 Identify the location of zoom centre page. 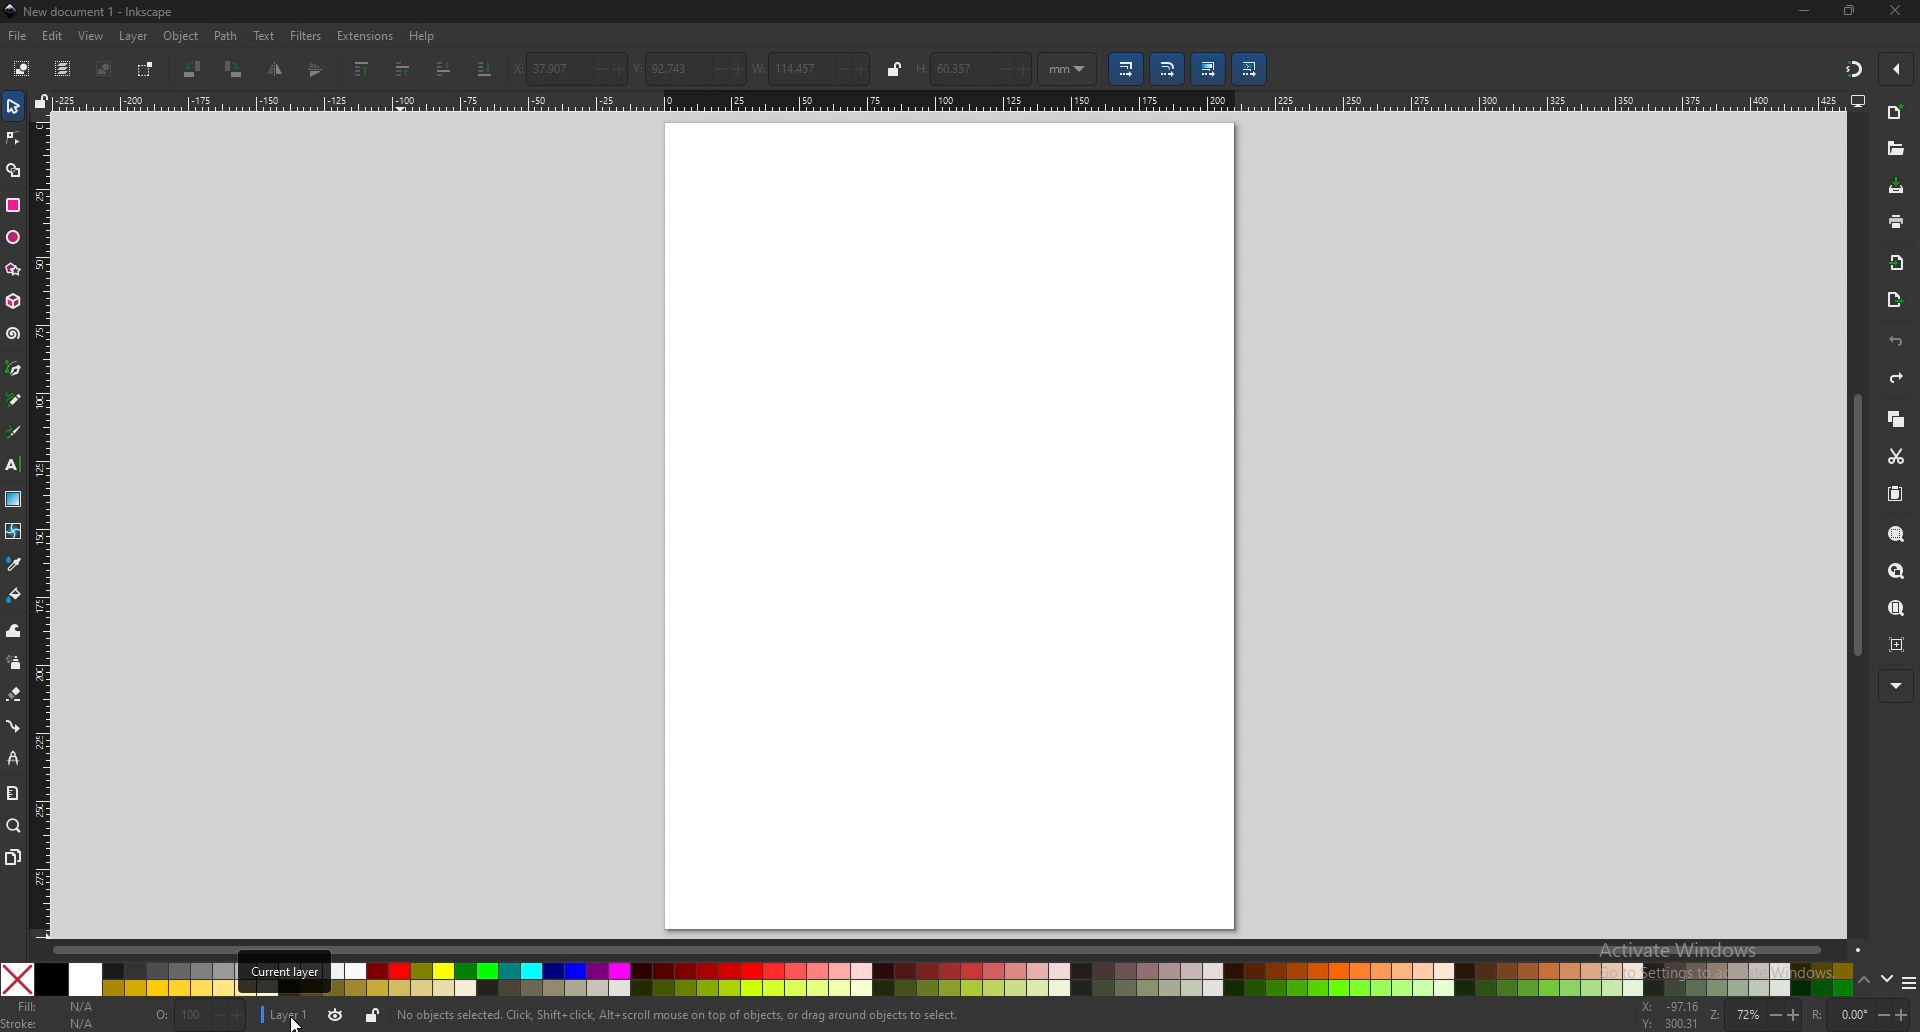
(1898, 645).